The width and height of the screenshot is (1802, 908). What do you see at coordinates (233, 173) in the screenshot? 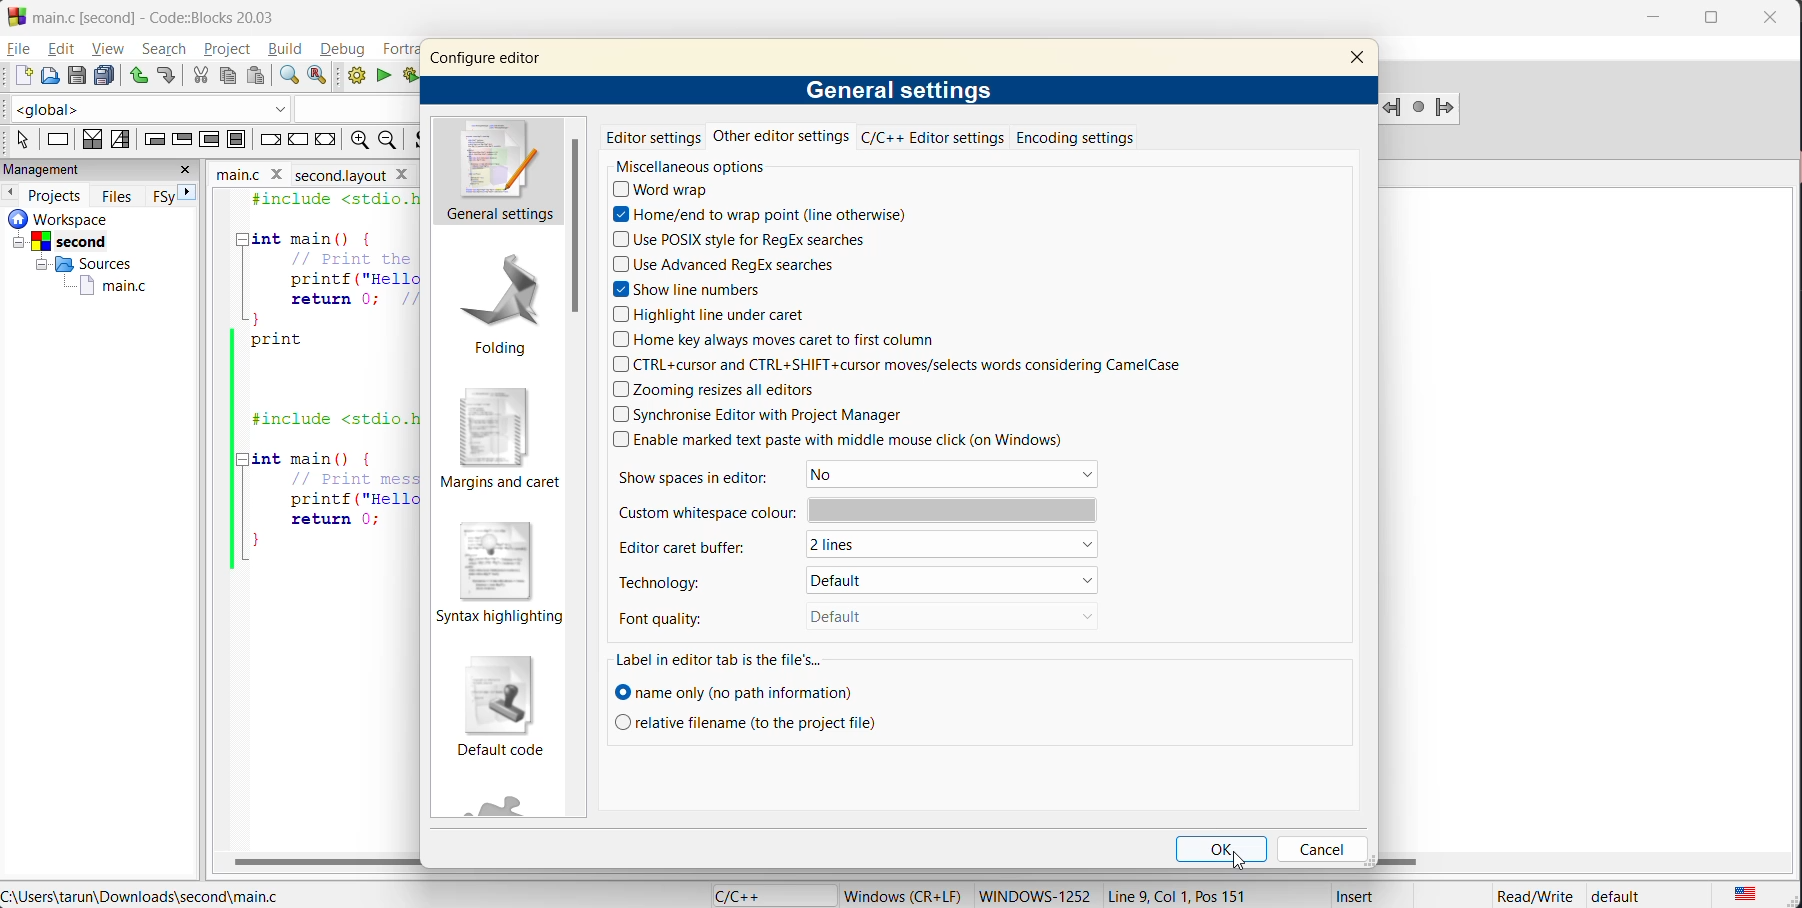
I see `main` at bounding box center [233, 173].